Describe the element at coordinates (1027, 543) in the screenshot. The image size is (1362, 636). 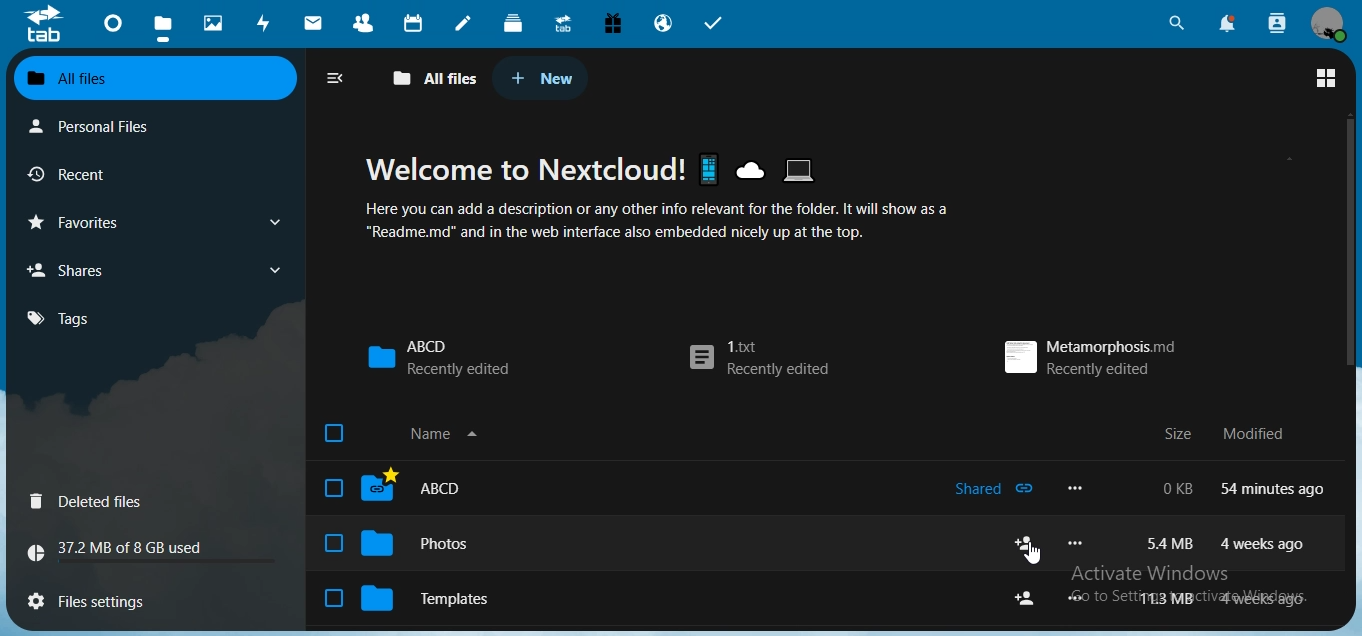
I see `share` at that location.